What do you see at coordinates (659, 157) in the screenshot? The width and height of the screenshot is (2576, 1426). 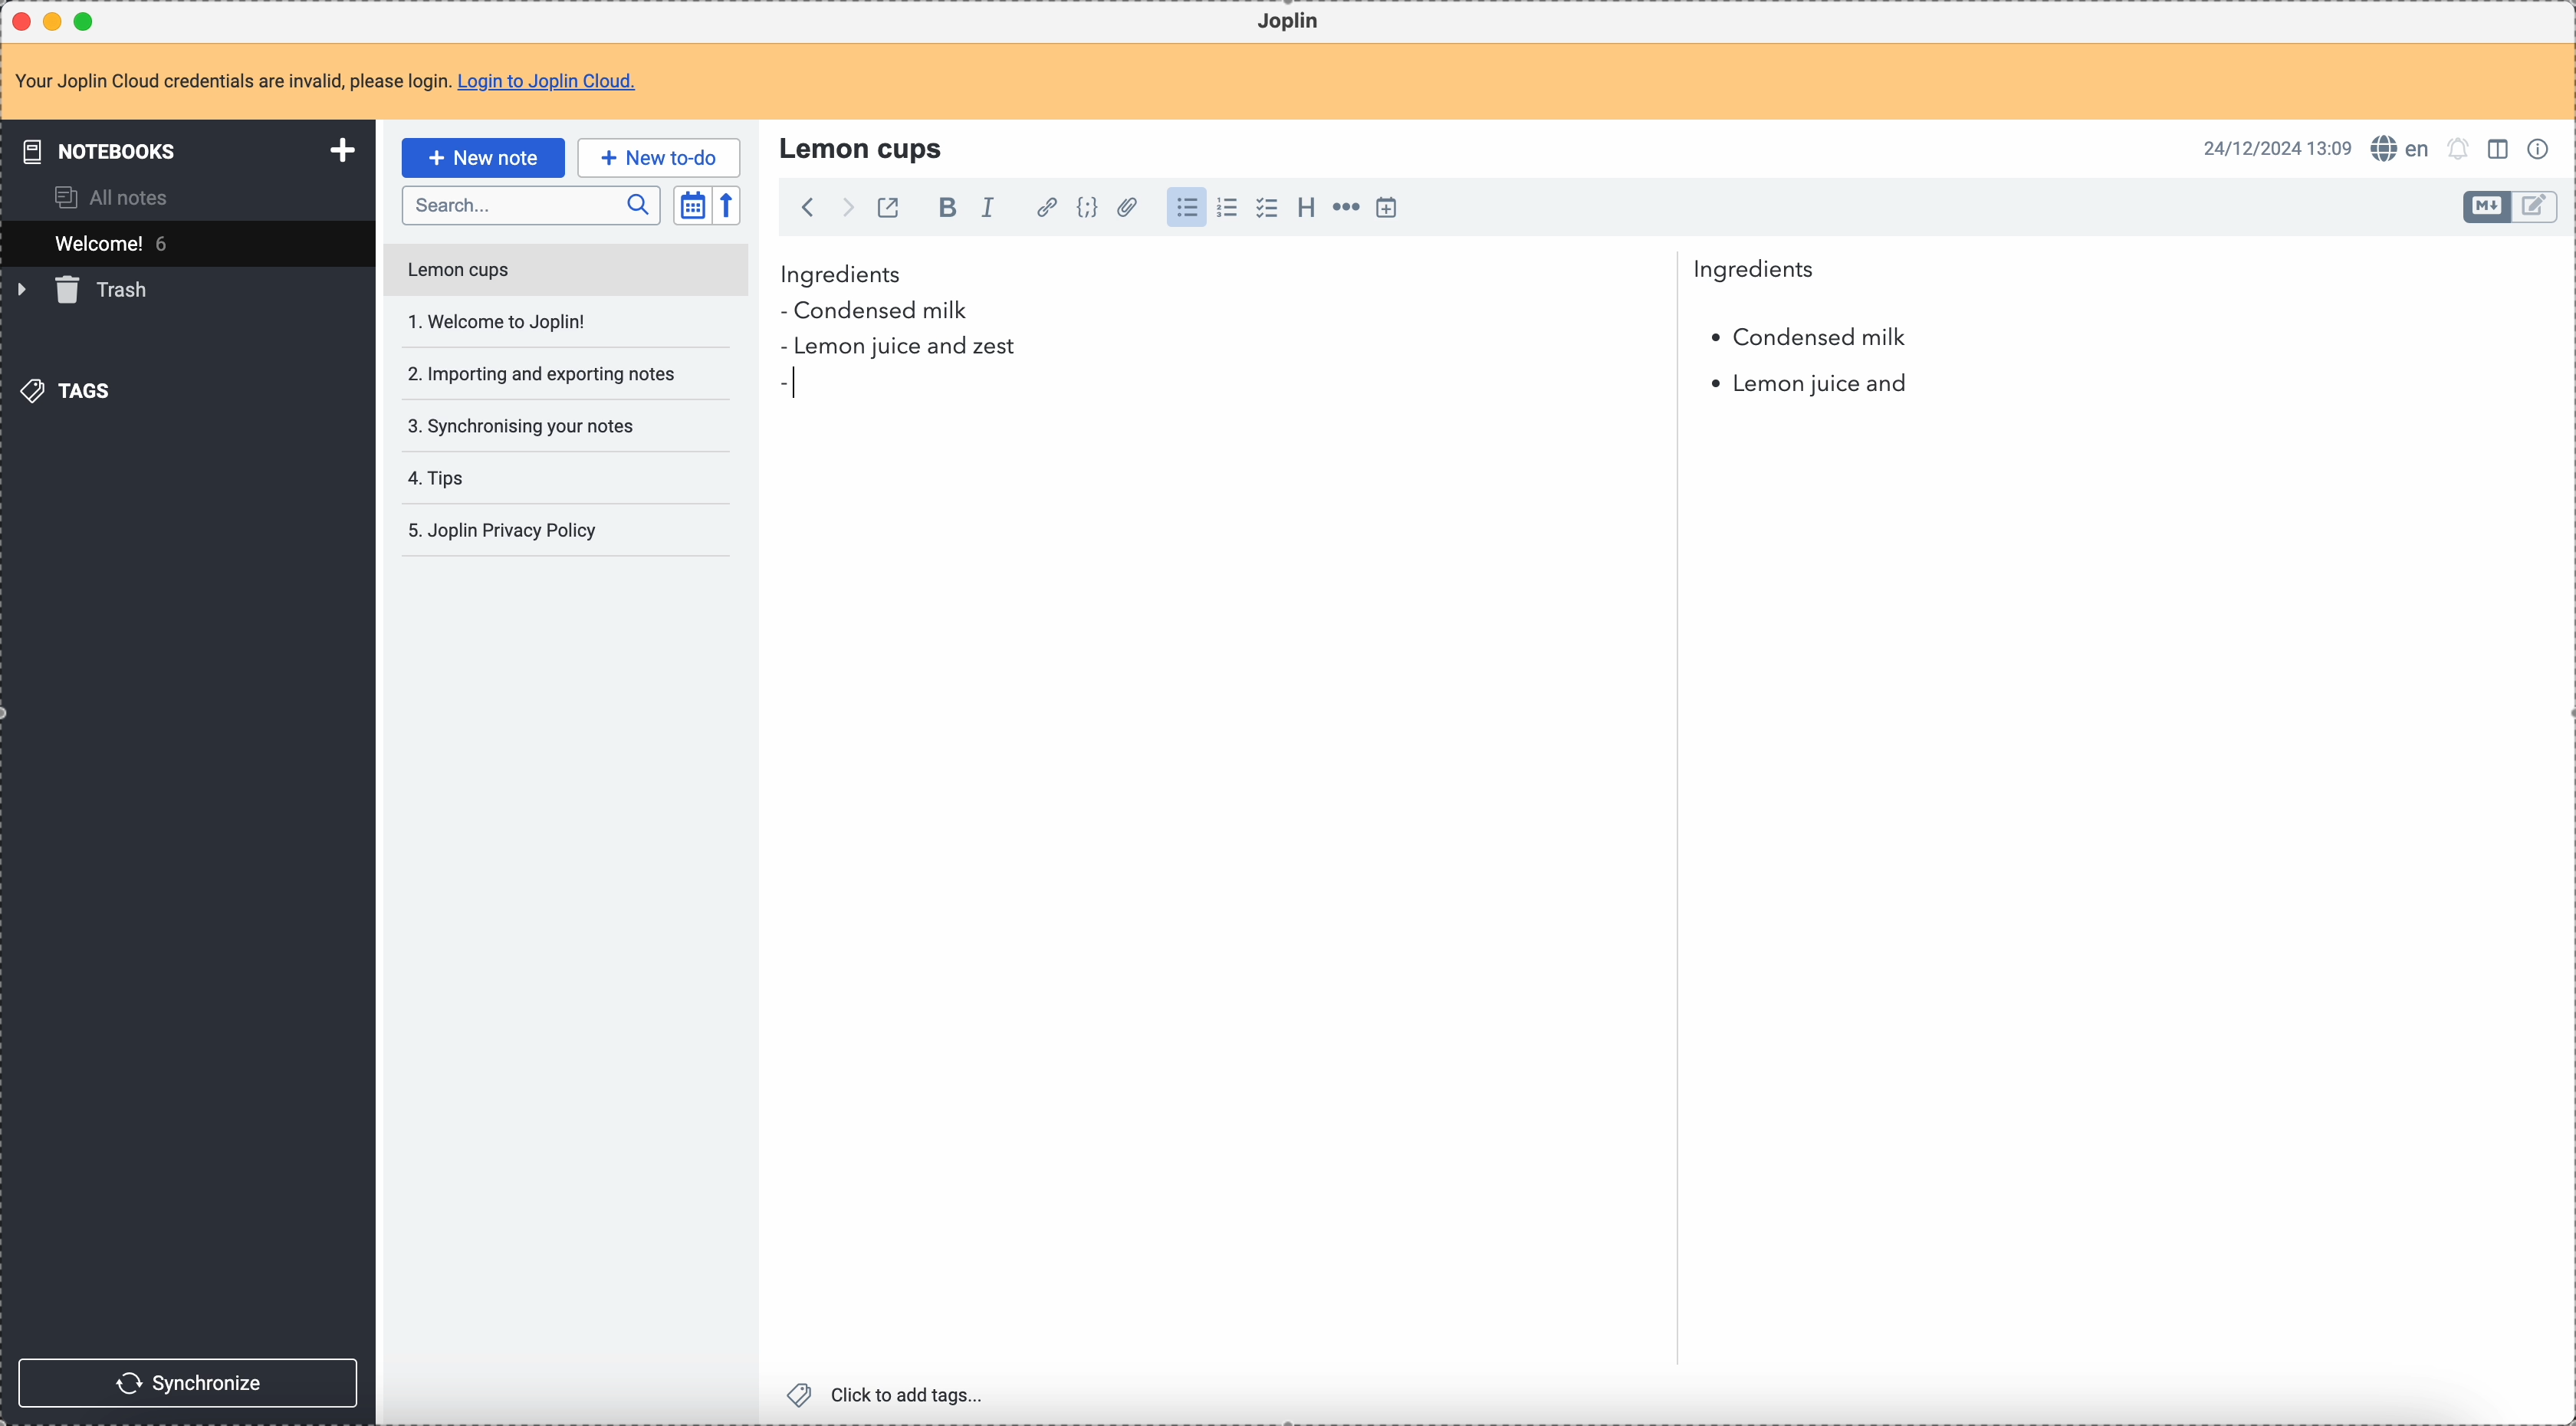 I see `new to-do` at bounding box center [659, 157].